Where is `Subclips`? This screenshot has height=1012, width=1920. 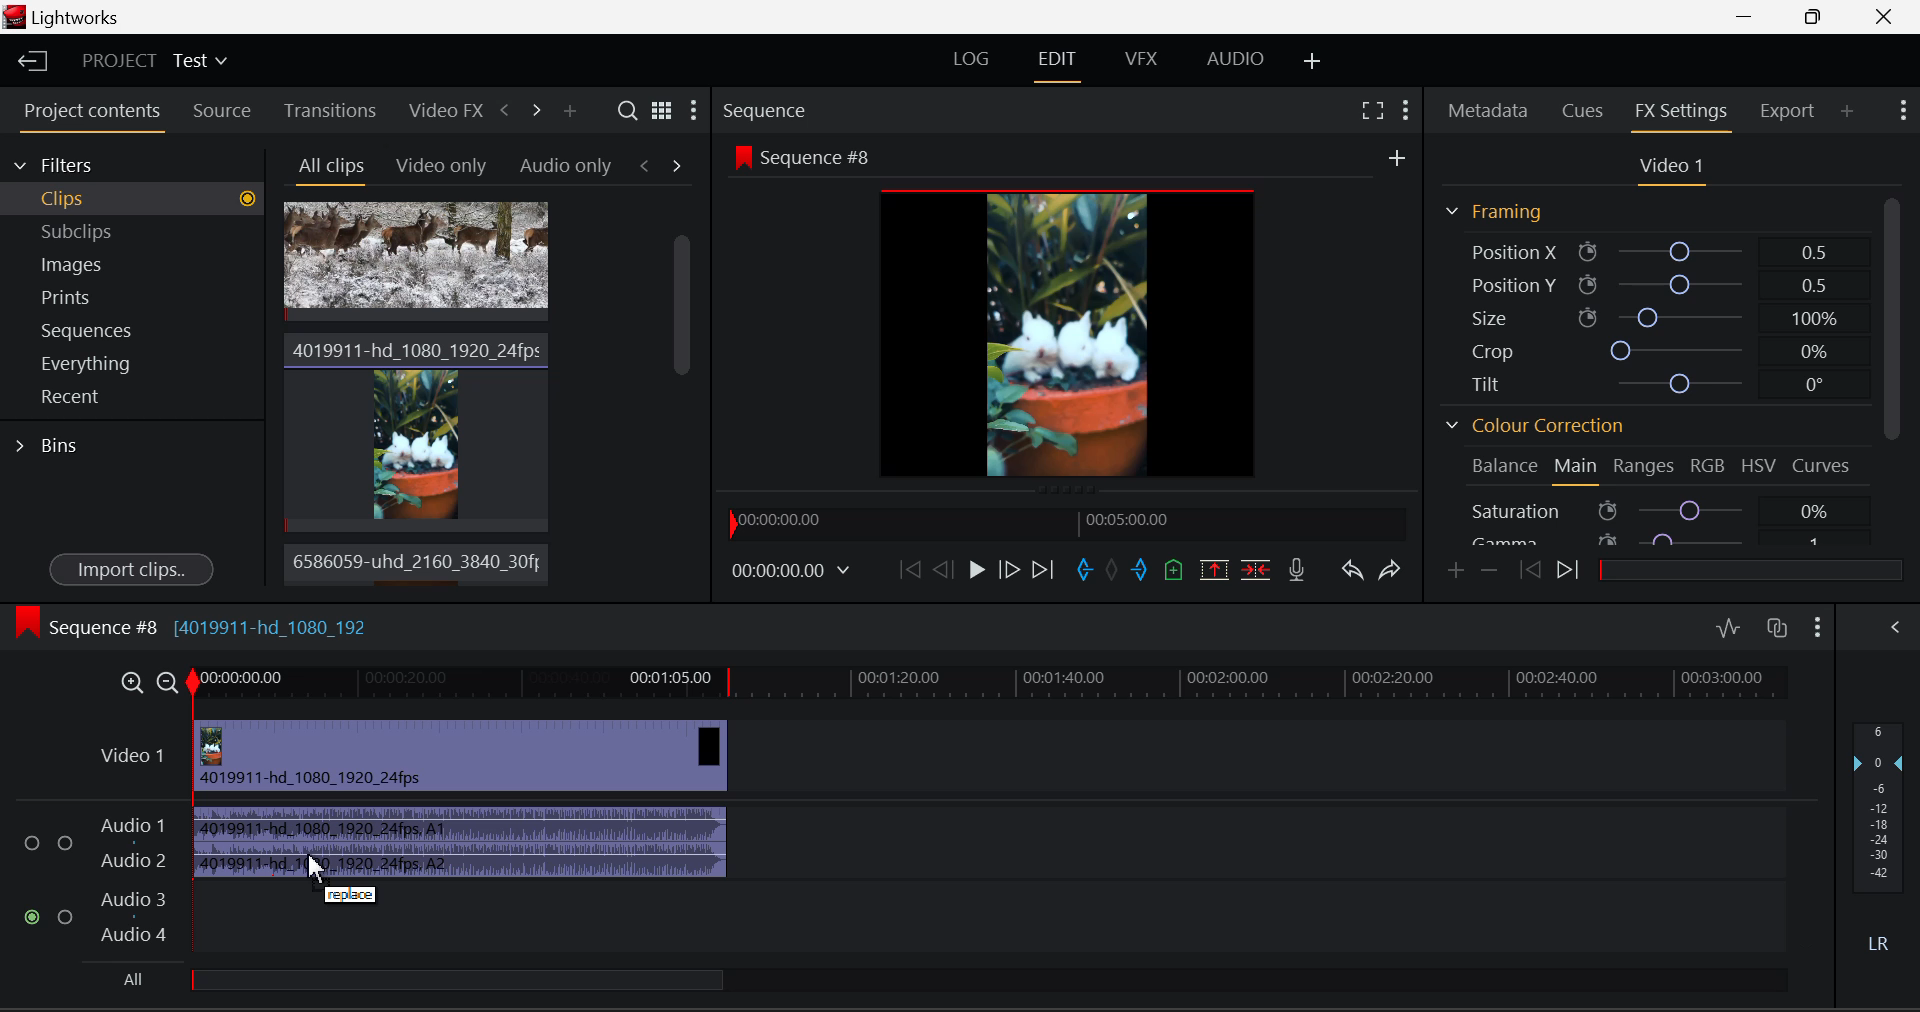
Subclips is located at coordinates (133, 231).